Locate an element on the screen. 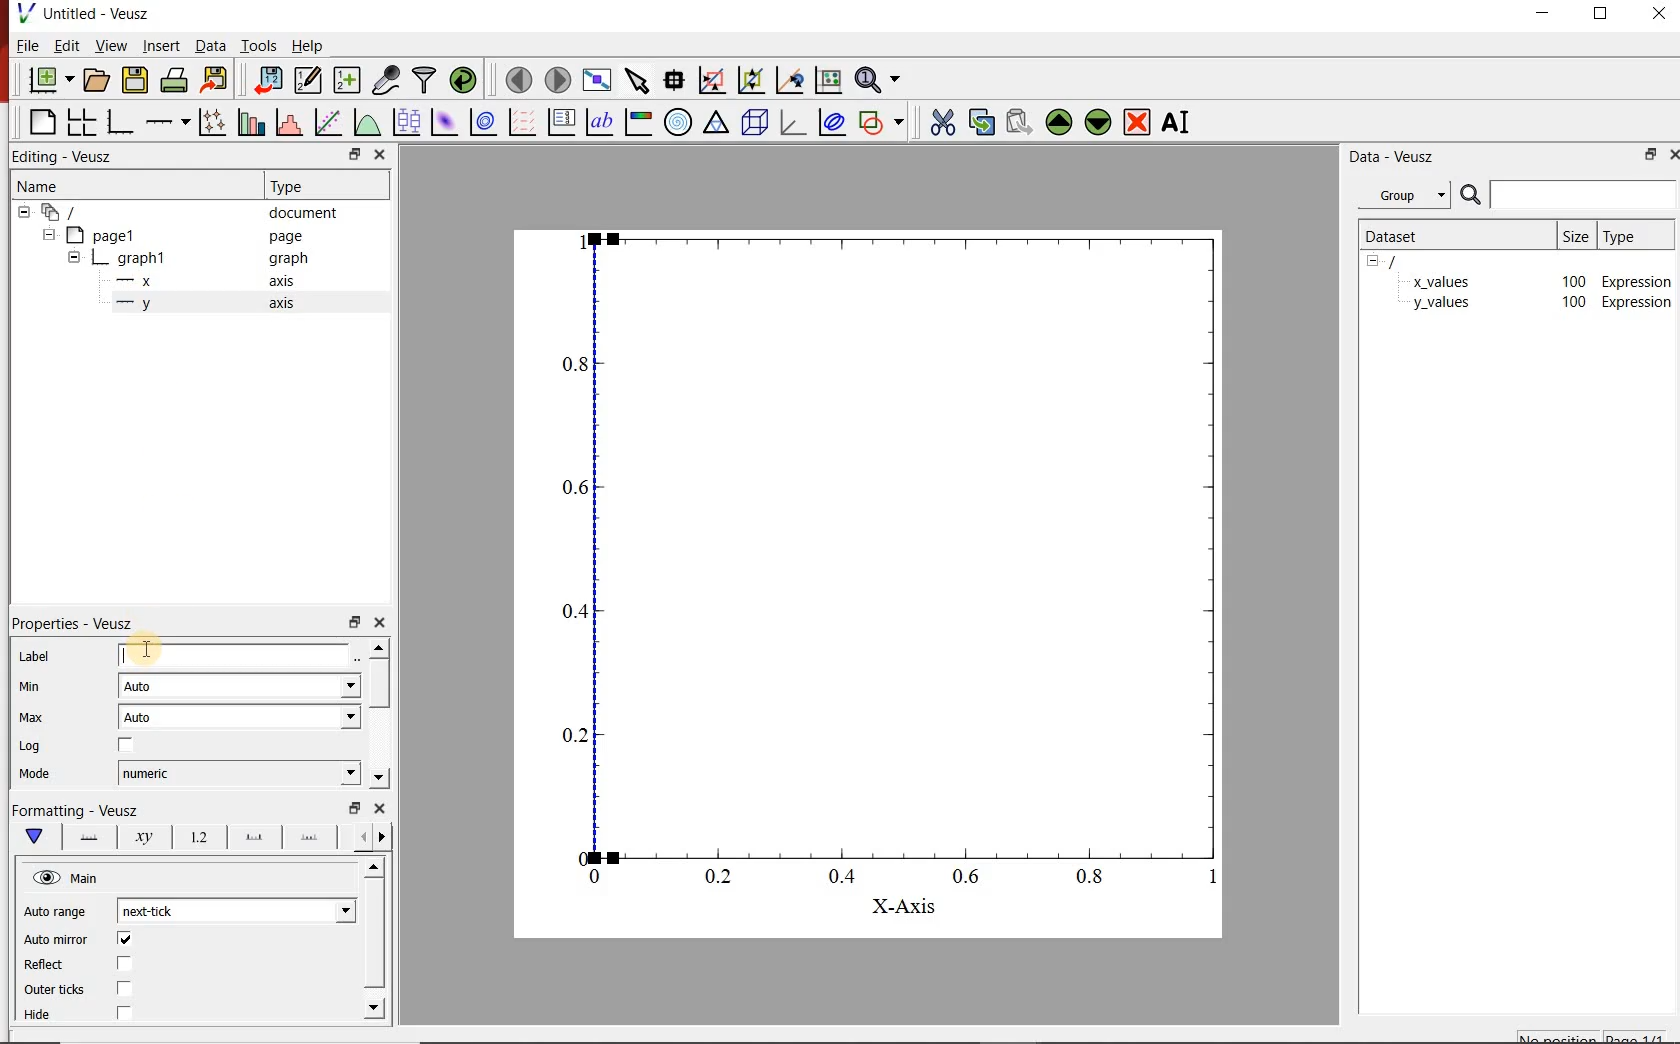 The width and height of the screenshot is (1680, 1044). axis label is located at coordinates (146, 838).